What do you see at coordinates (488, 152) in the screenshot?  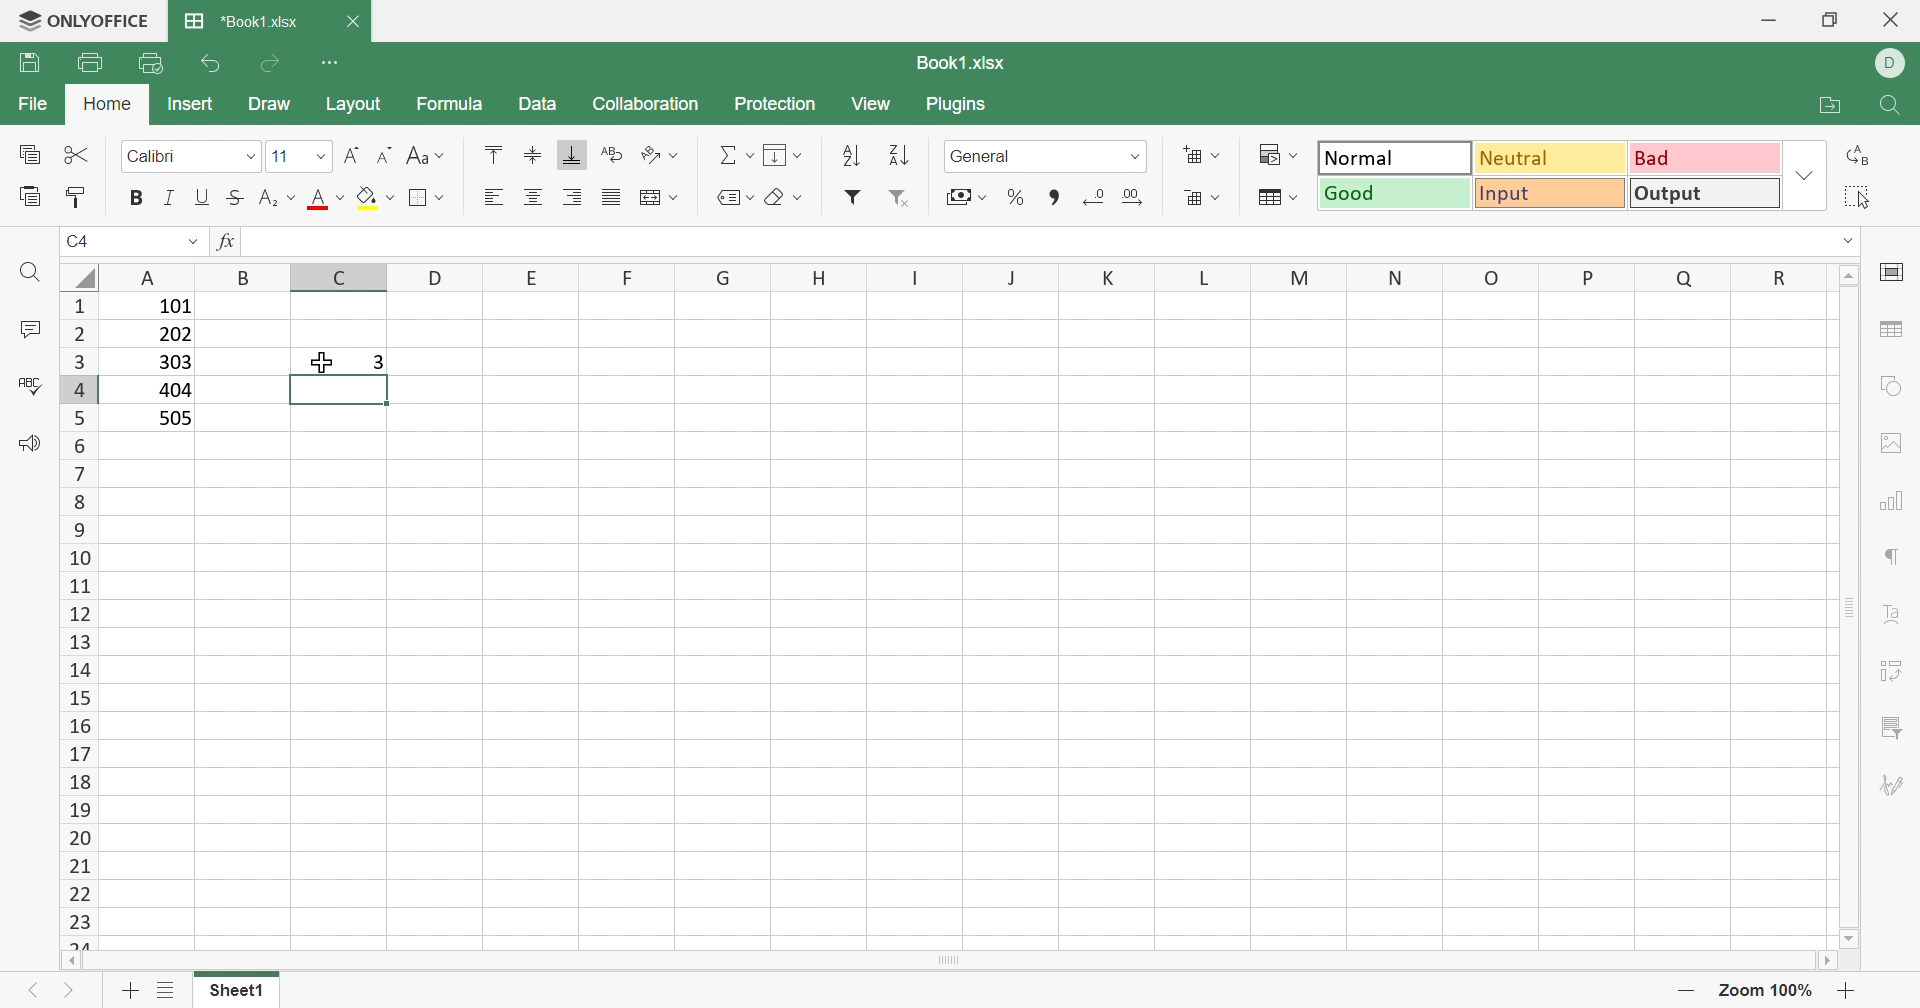 I see `Align Top` at bounding box center [488, 152].